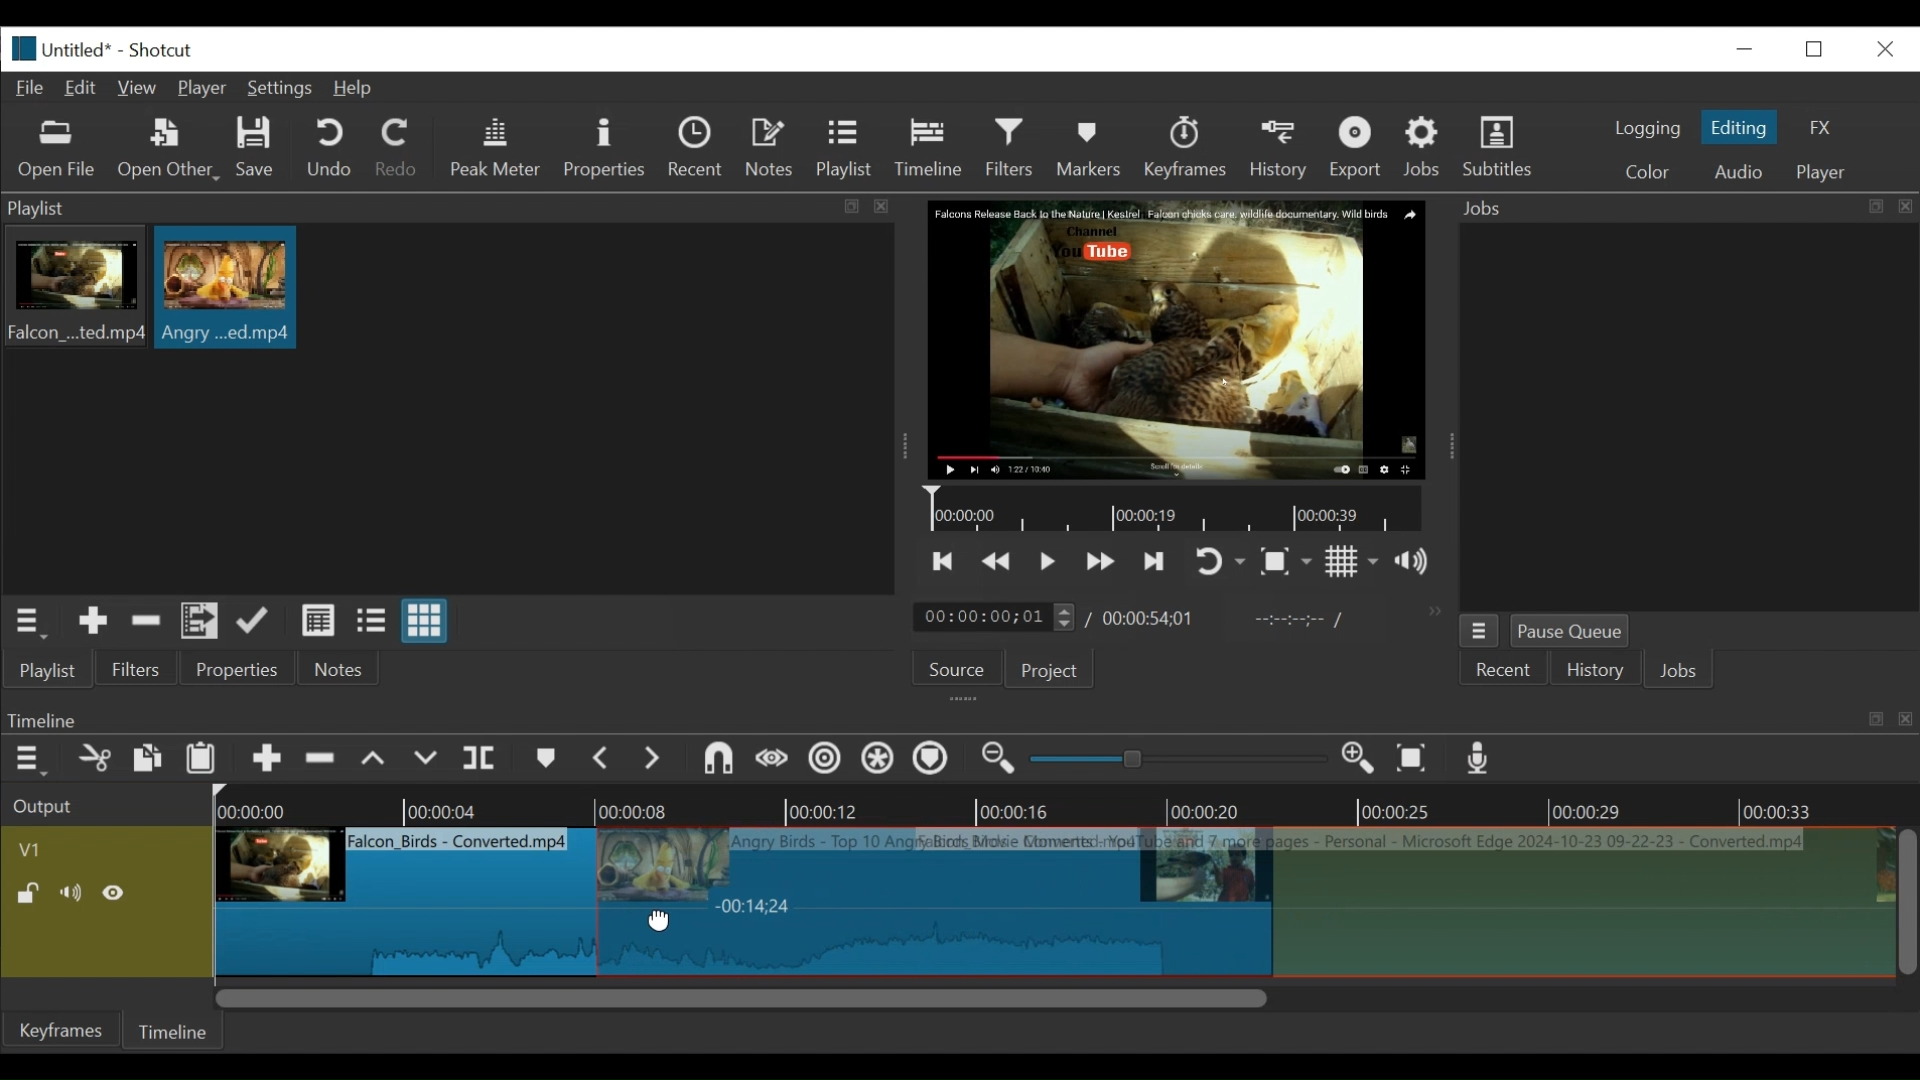 The width and height of the screenshot is (1920, 1080). I want to click on Timeline, so click(1066, 805).